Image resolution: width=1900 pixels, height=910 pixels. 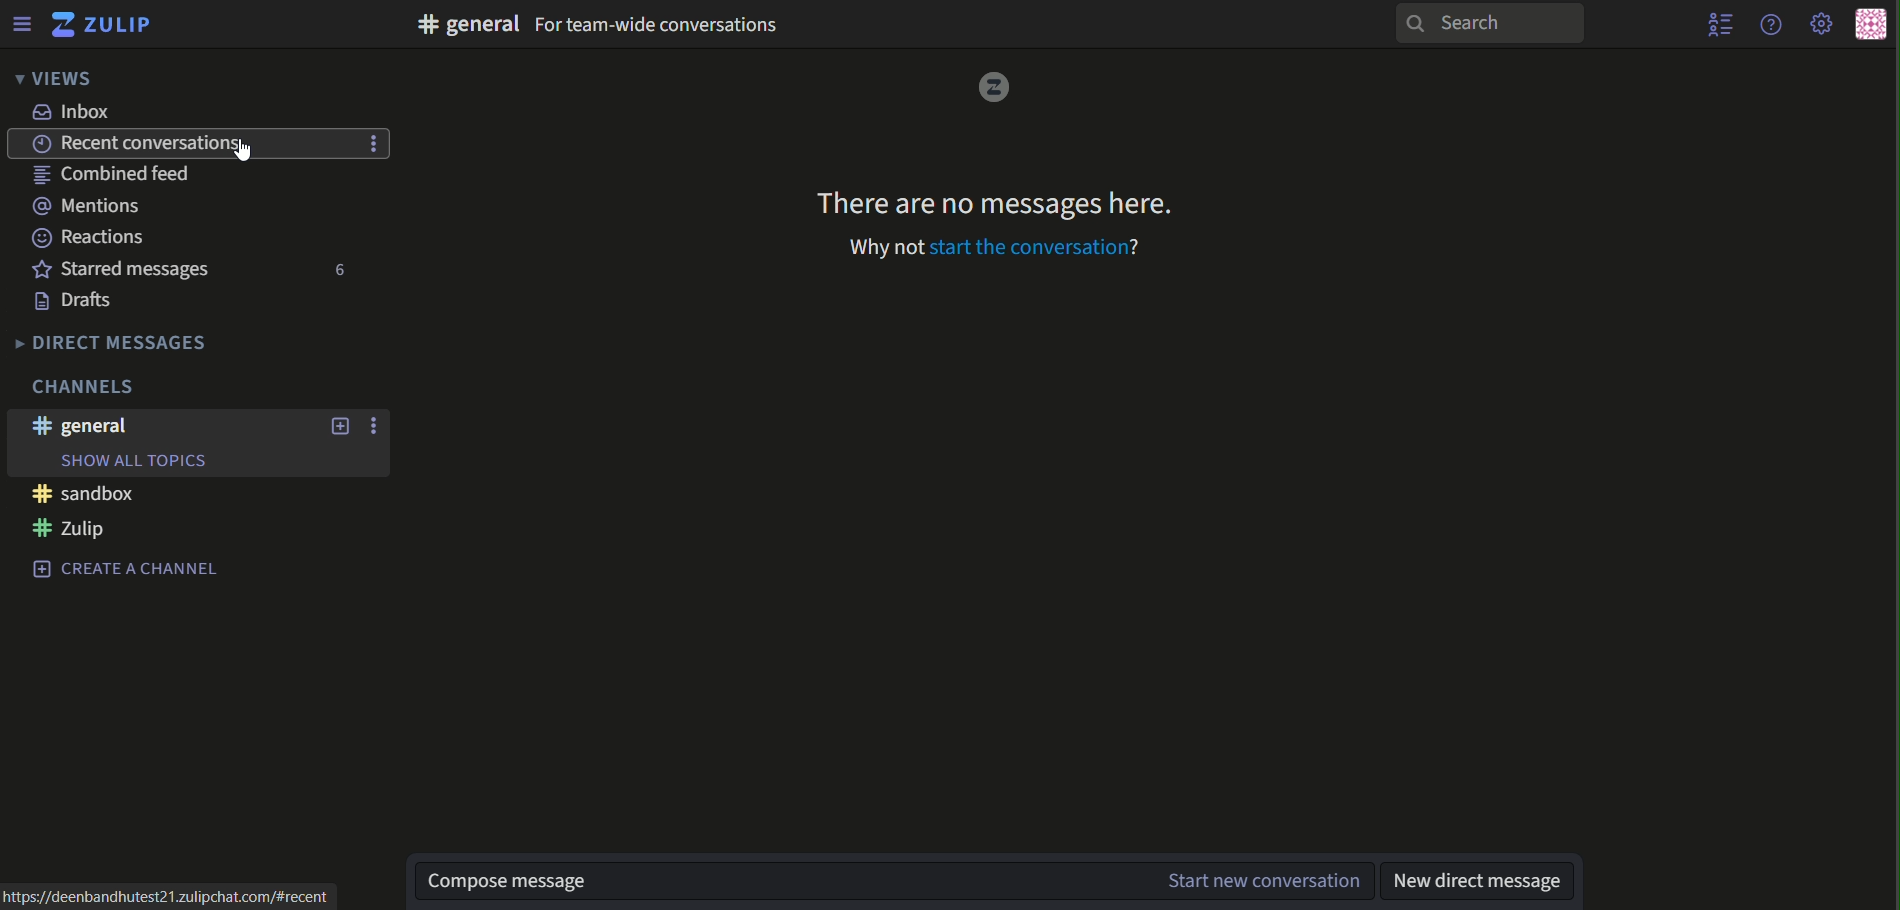 I want to click on main menu, so click(x=1823, y=25).